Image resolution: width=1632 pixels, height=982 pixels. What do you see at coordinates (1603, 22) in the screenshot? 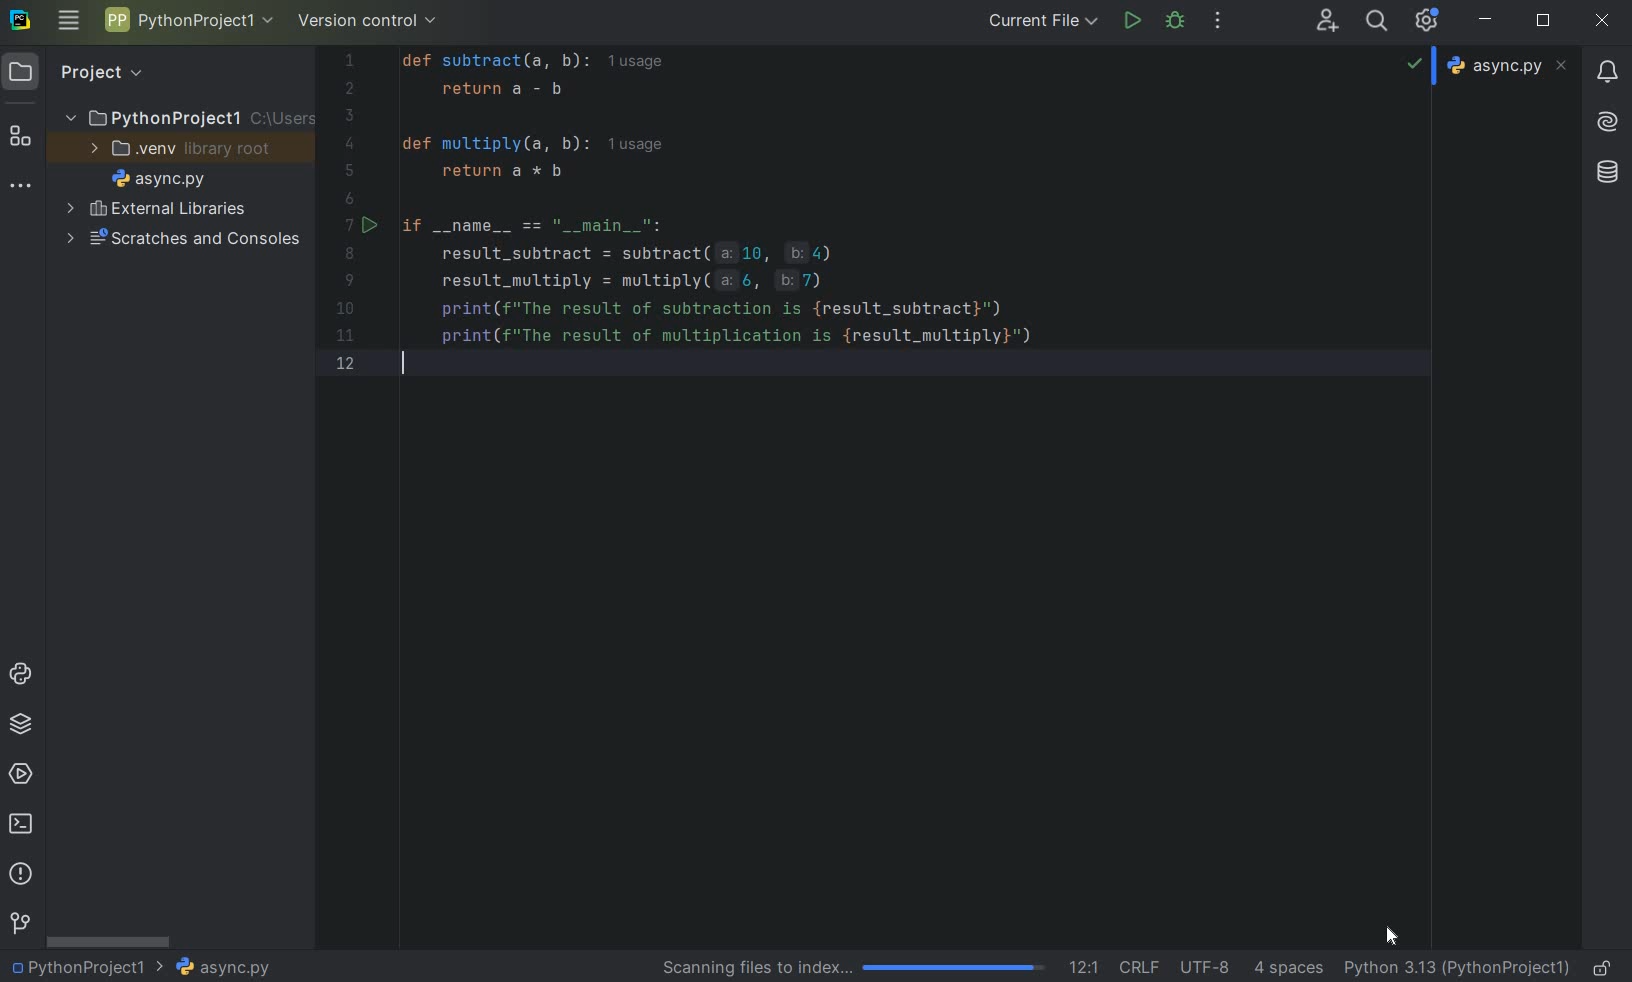
I see `close` at bounding box center [1603, 22].